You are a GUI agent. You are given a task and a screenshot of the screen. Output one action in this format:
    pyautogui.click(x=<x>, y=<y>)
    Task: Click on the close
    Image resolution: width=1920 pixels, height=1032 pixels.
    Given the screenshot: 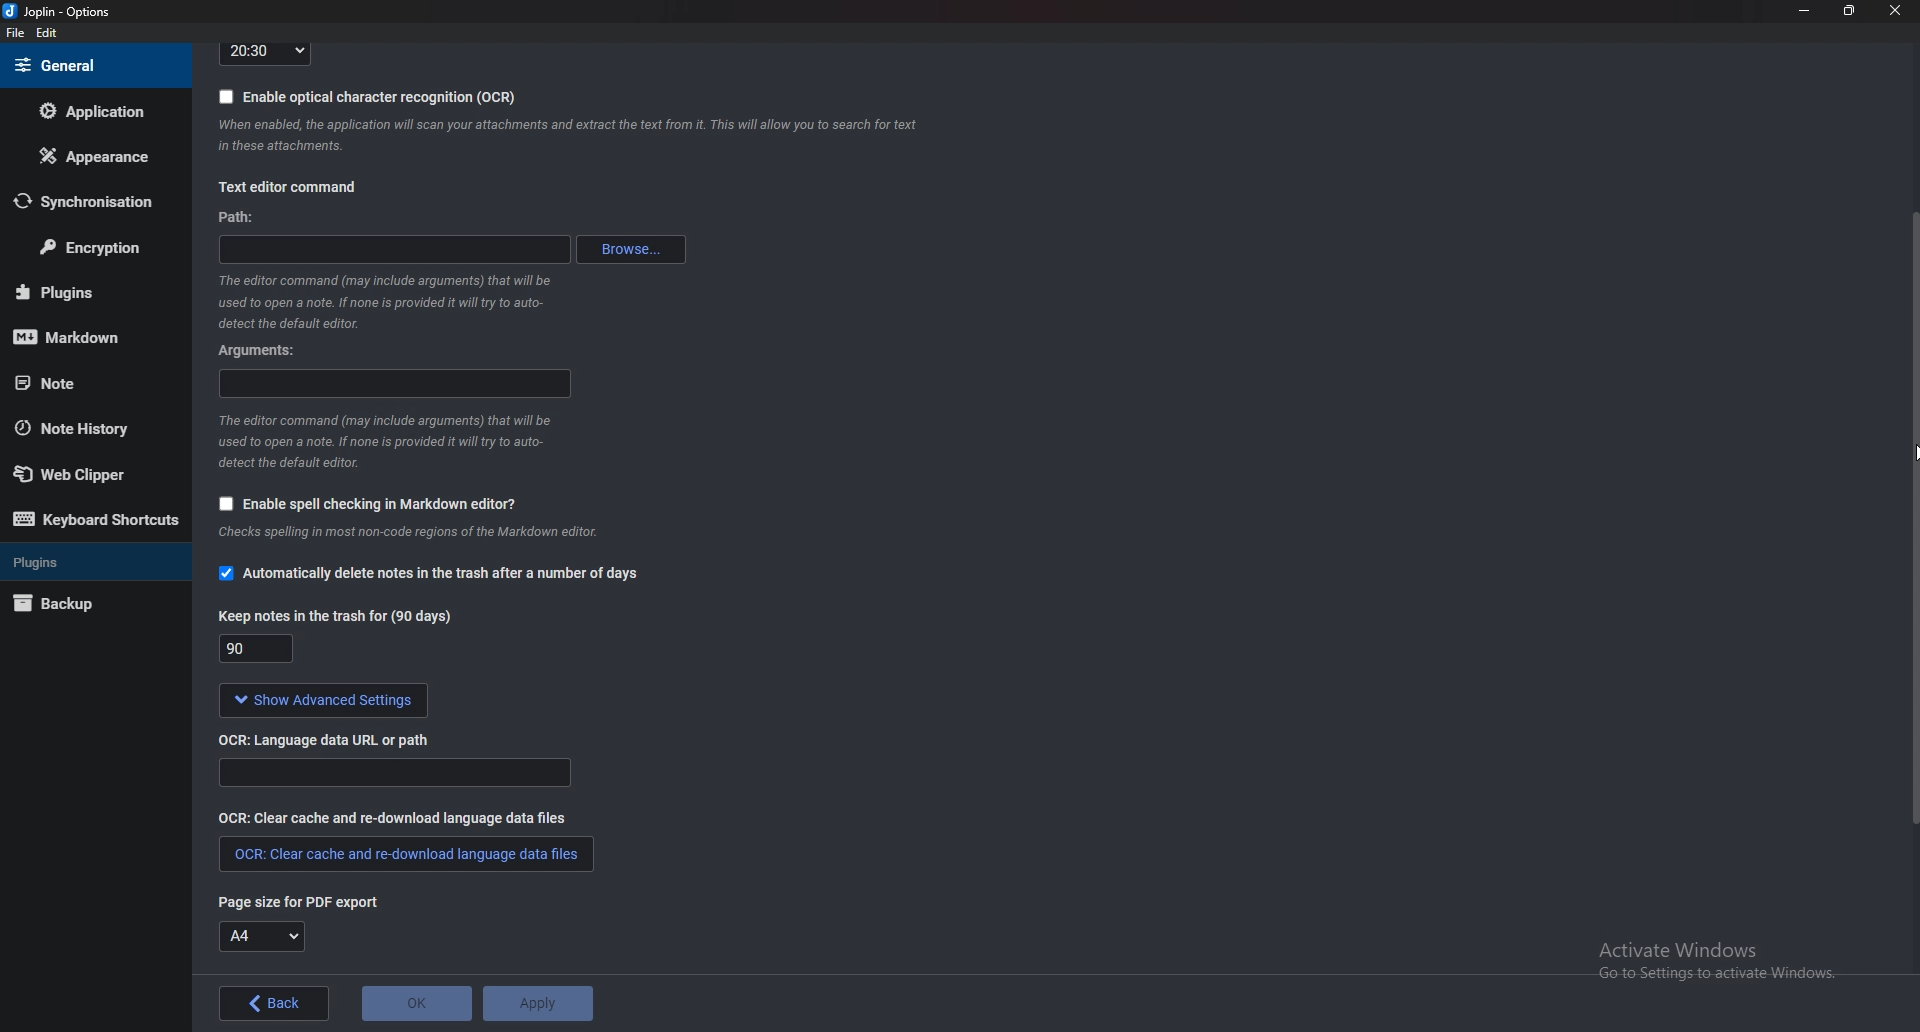 What is the action you would take?
    pyautogui.click(x=1892, y=10)
    